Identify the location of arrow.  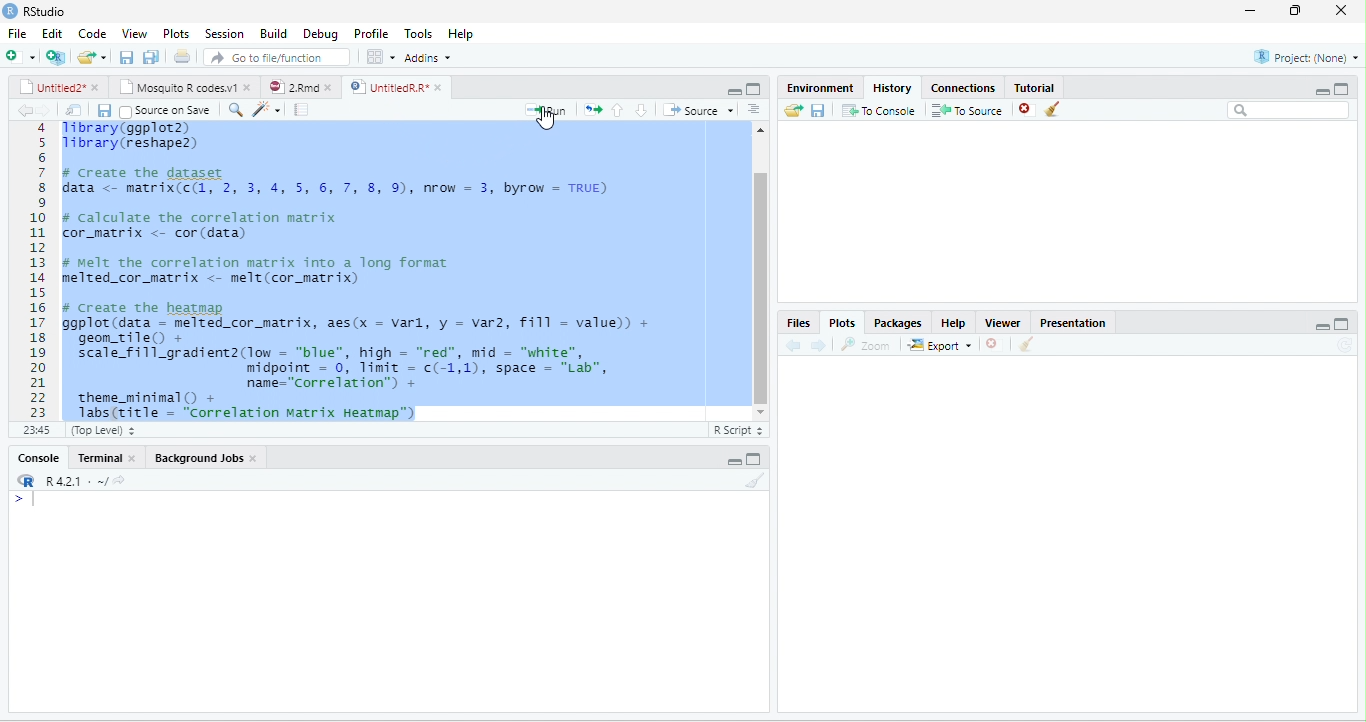
(22, 111).